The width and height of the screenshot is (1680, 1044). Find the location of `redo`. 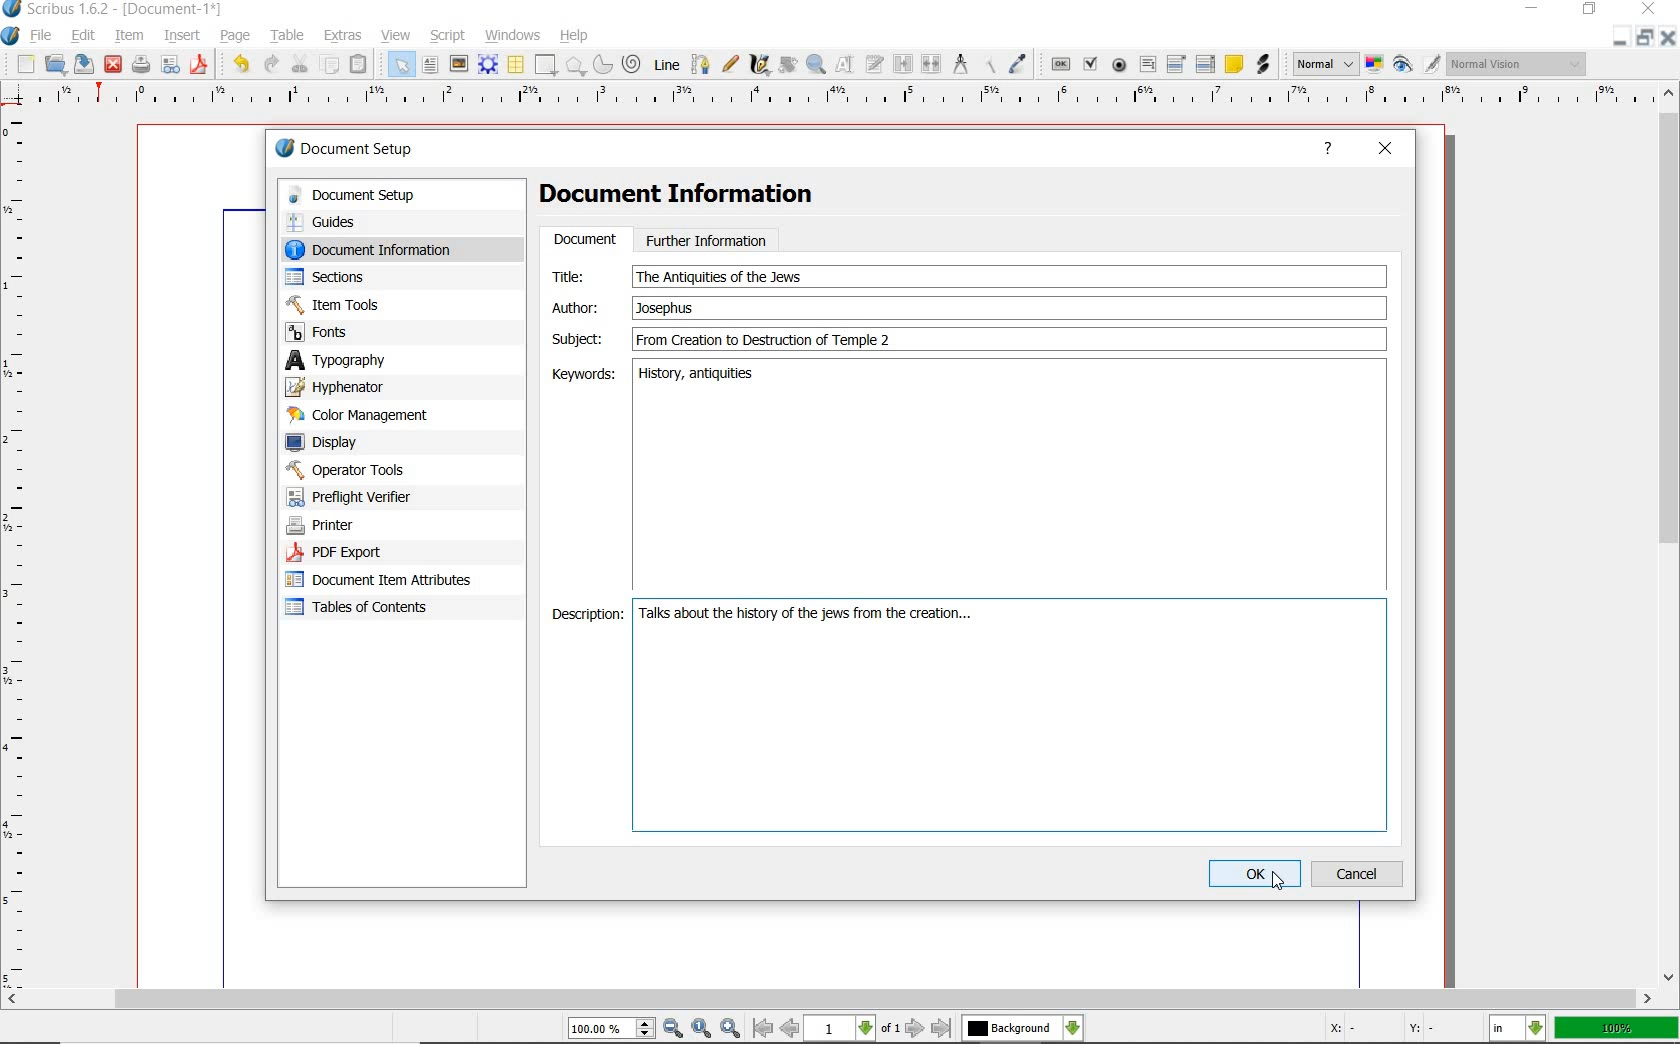

redo is located at coordinates (273, 65).